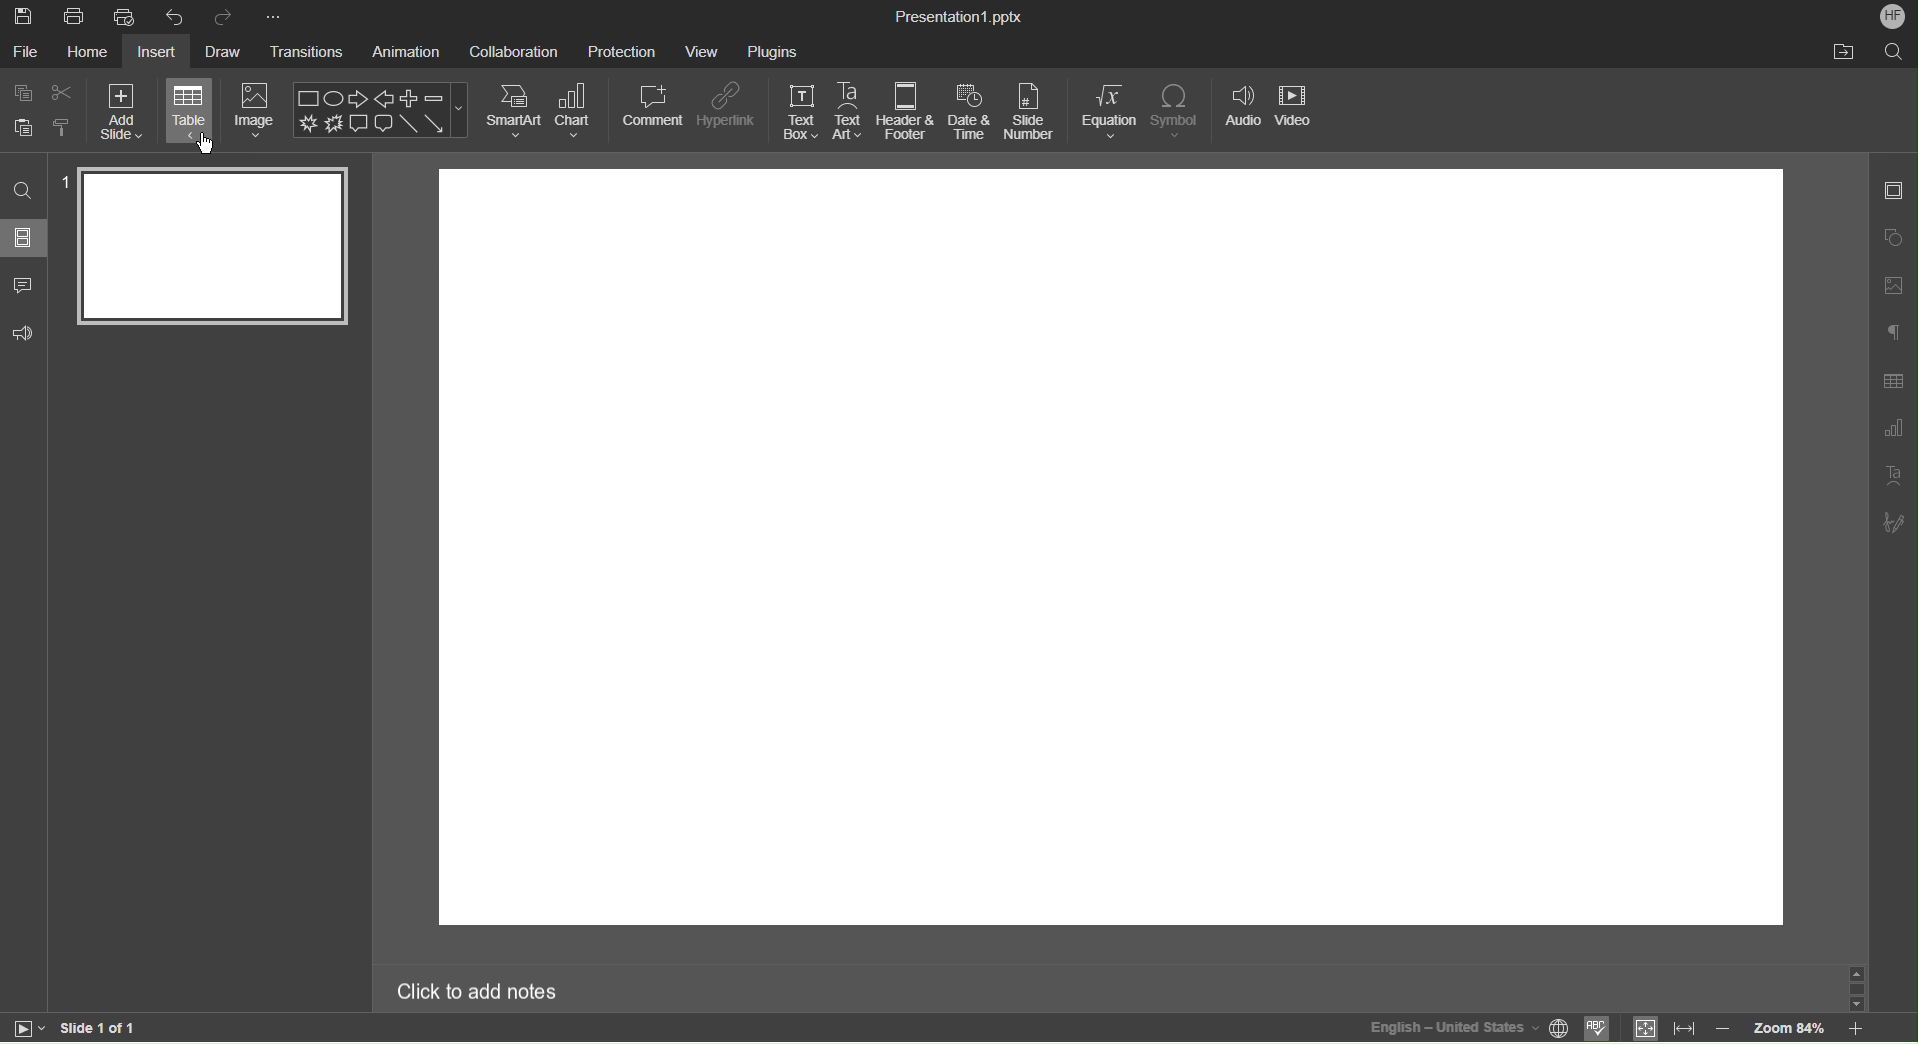 This screenshot has height=1044, width=1918. Describe the element at coordinates (121, 113) in the screenshot. I see `Add Slide` at that location.